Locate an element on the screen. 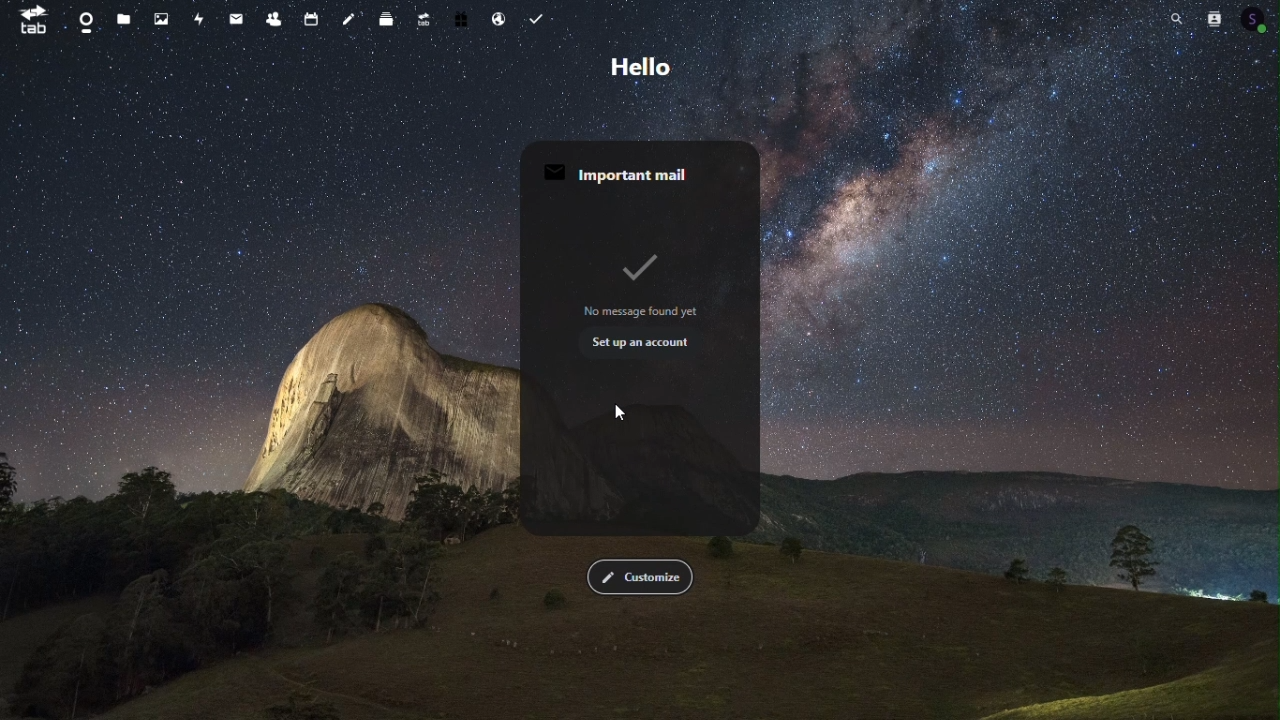 The width and height of the screenshot is (1280, 720). important mail is located at coordinates (643, 172).